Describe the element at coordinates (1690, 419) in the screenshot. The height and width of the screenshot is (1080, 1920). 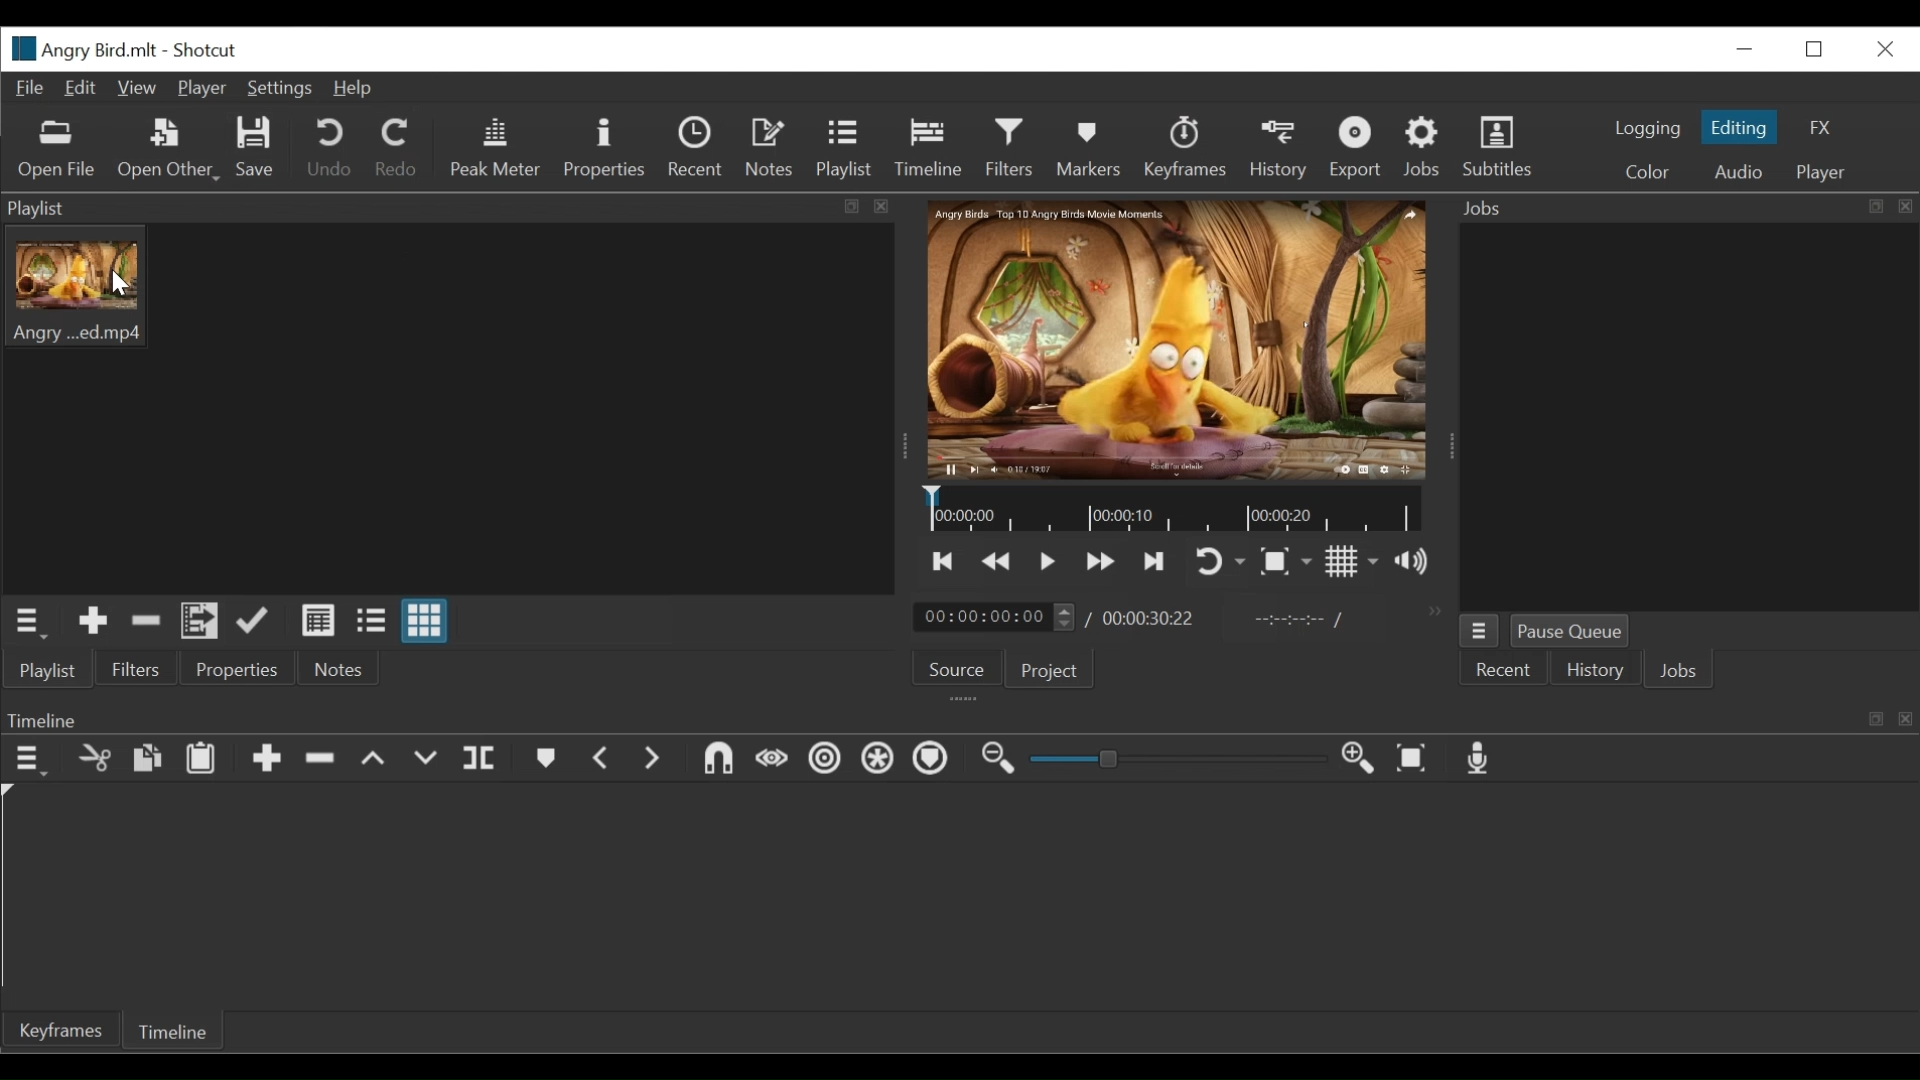
I see `jobs panel` at that location.